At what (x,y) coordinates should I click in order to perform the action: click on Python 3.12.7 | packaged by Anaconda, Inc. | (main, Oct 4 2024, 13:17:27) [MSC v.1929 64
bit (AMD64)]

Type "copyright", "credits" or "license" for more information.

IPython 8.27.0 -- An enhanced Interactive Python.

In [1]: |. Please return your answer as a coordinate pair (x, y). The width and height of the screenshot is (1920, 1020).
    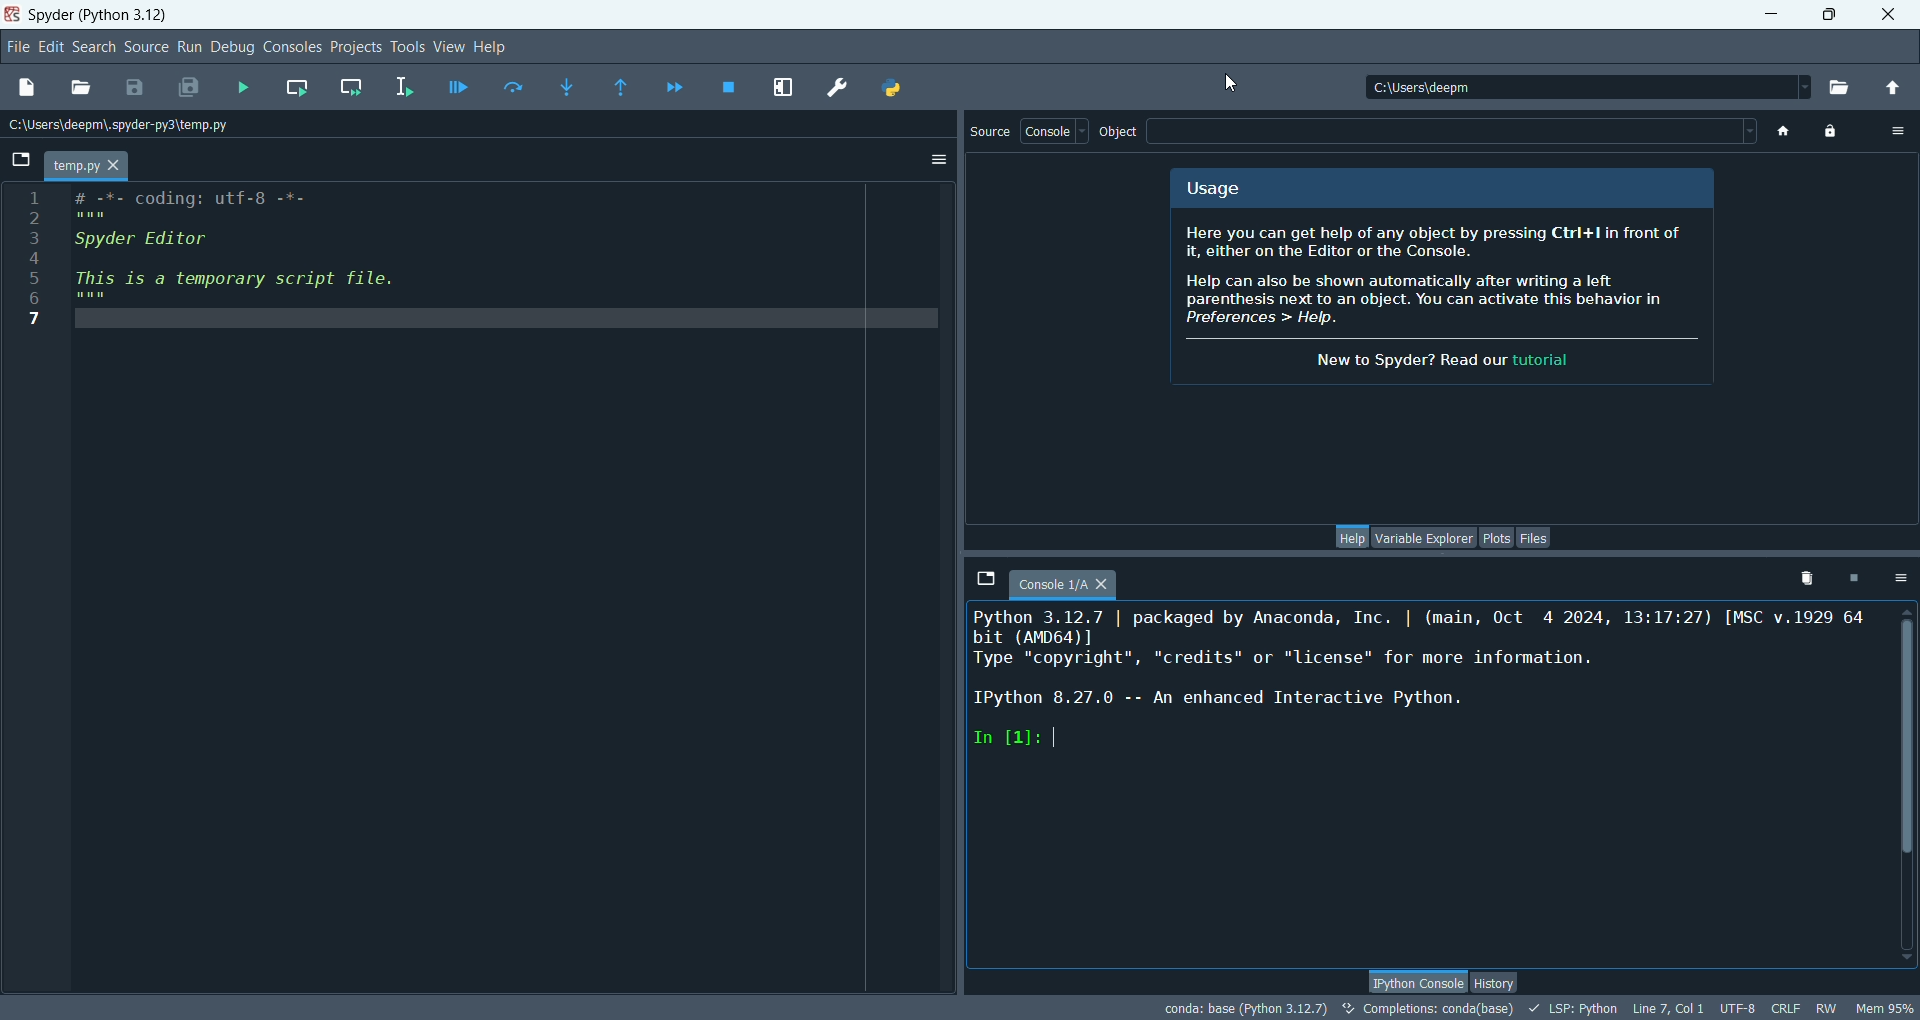
    Looking at the image, I should click on (1411, 720).